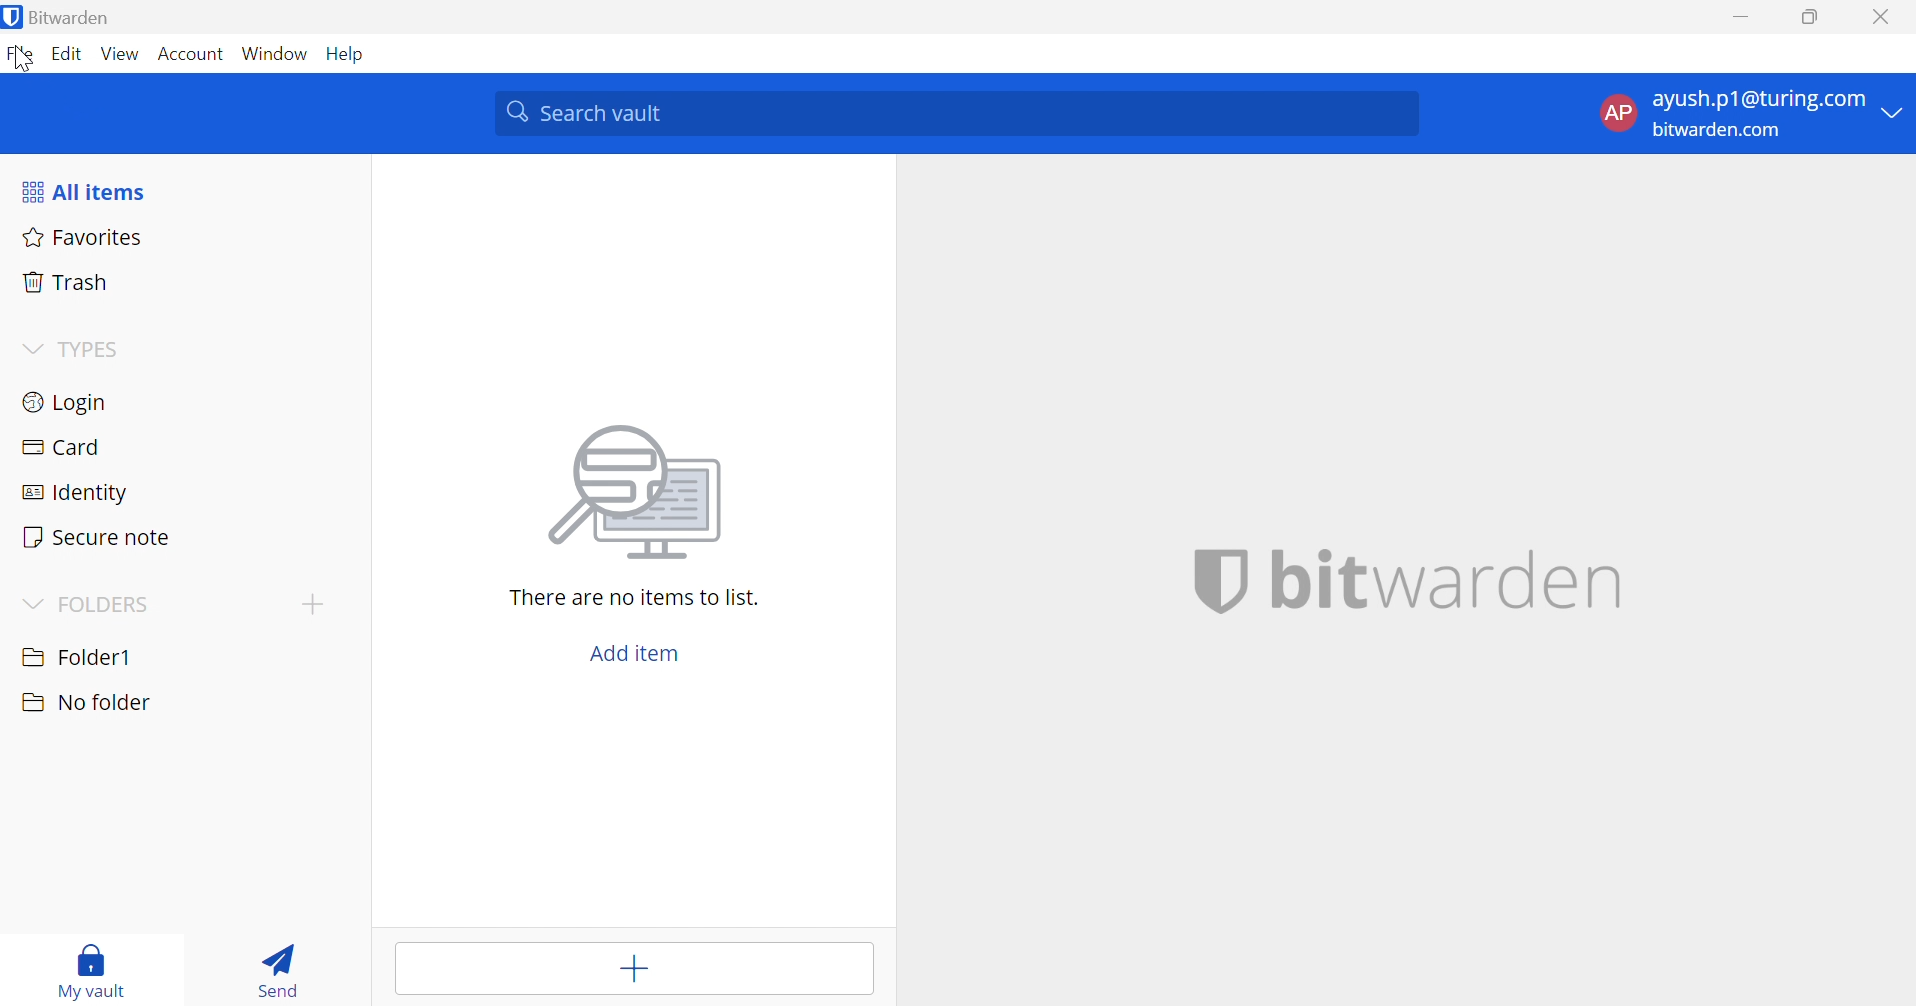 This screenshot has height=1006, width=1916. I want to click on searching for file image, so click(640, 497).